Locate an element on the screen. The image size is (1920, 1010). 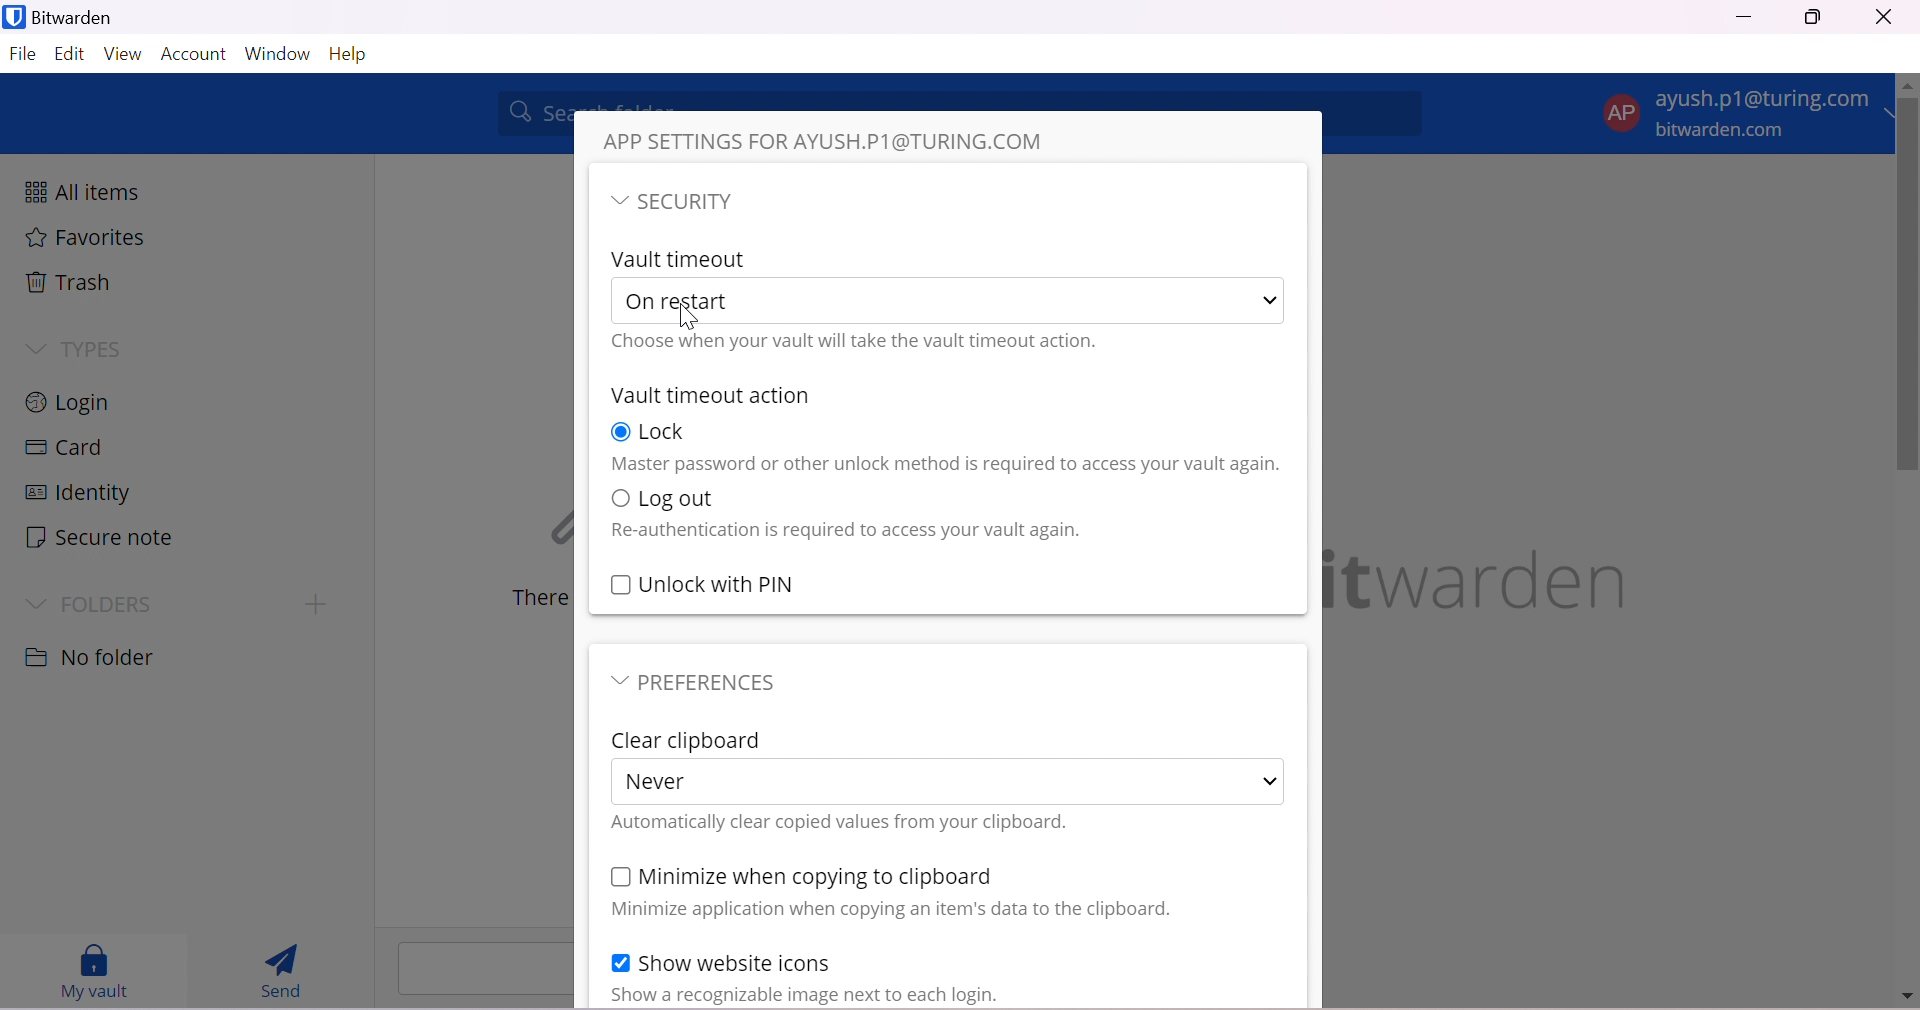
File is located at coordinates (22, 57).